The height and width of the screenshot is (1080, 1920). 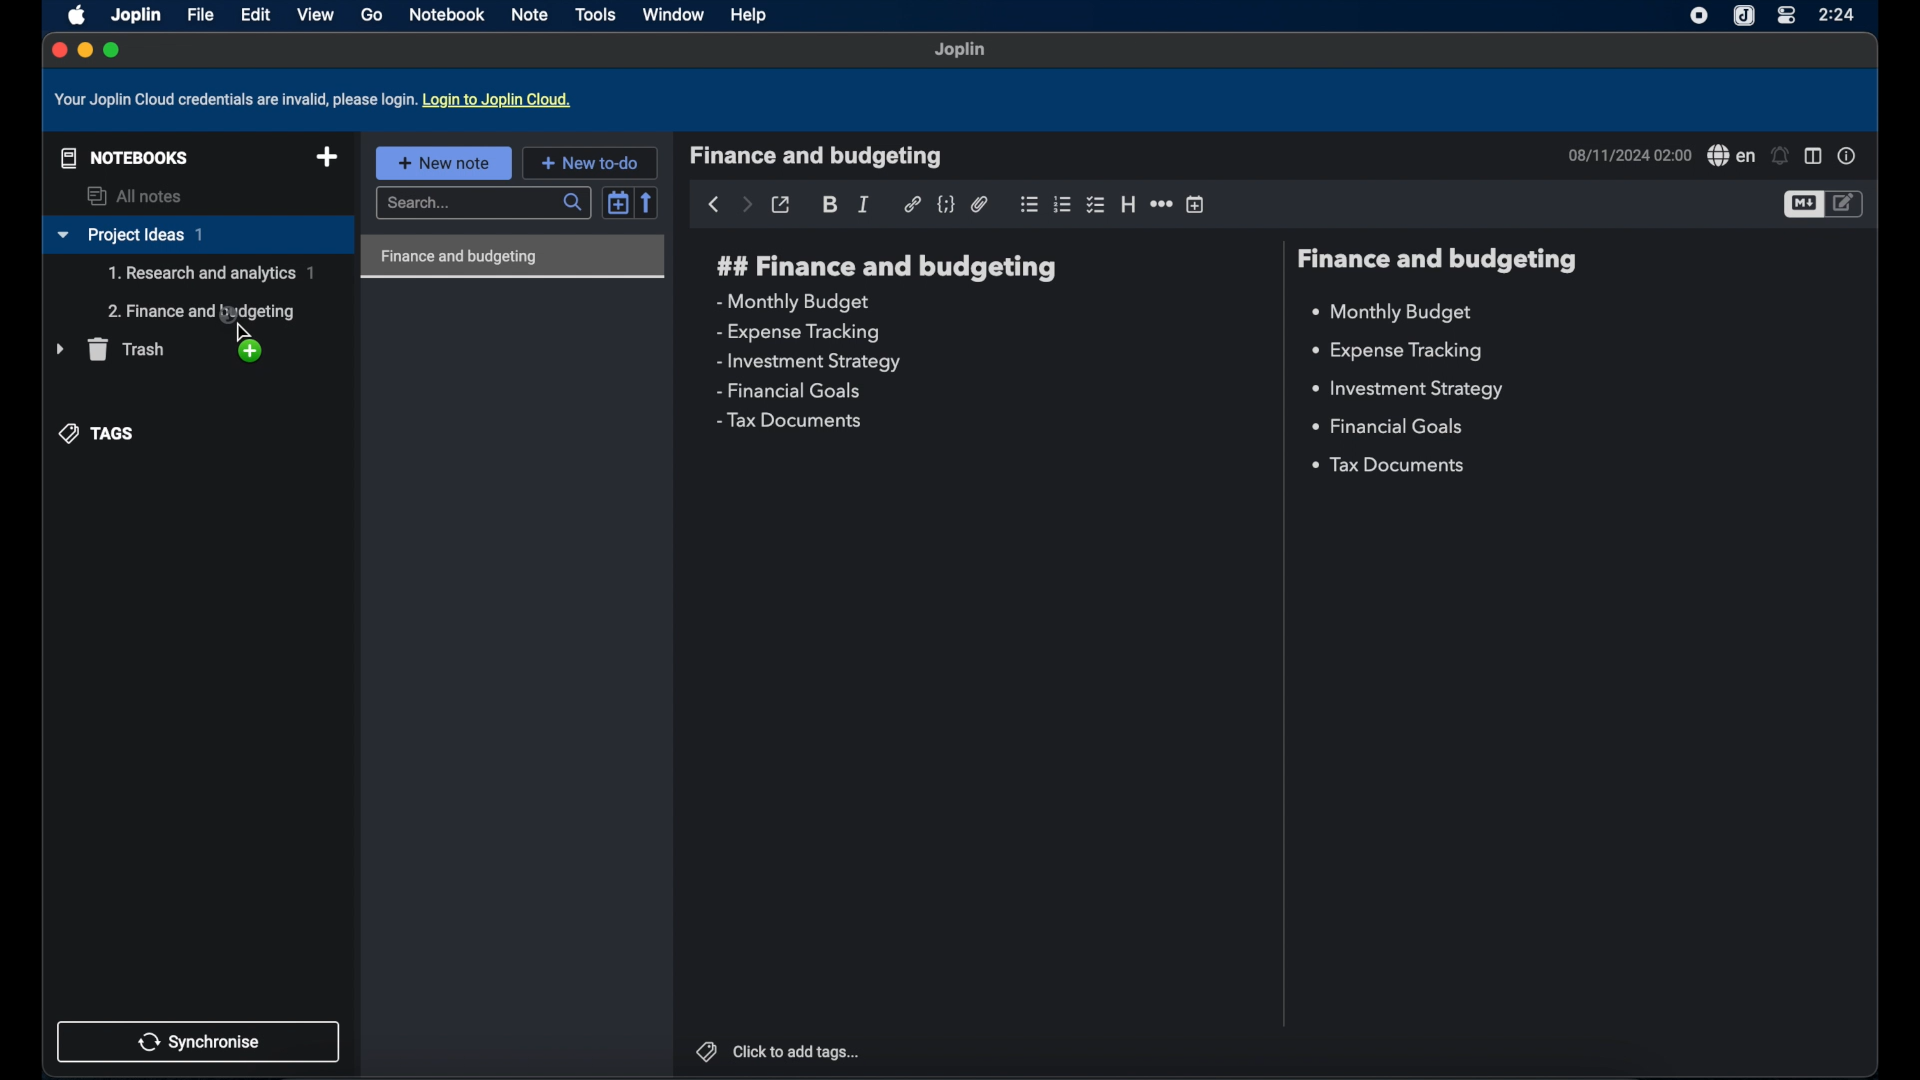 I want to click on set alarm, so click(x=1781, y=156).